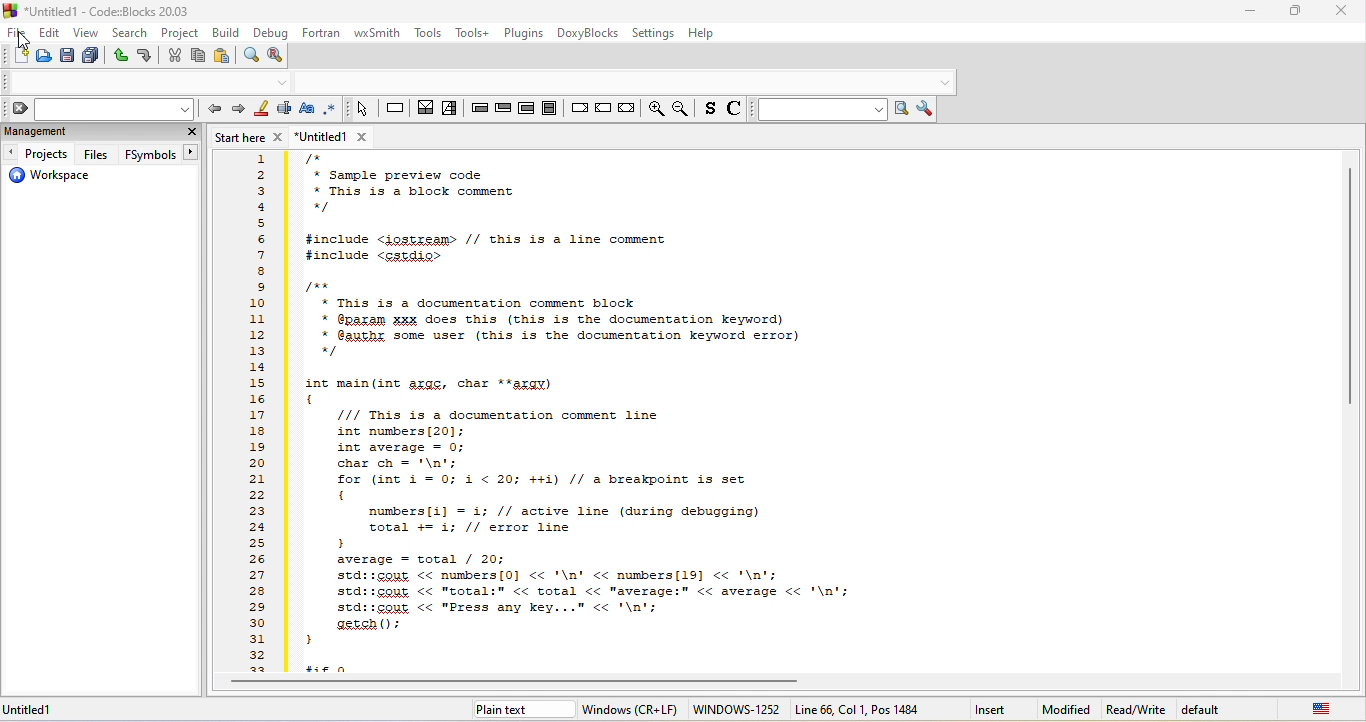 The image size is (1366, 722). What do you see at coordinates (146, 58) in the screenshot?
I see `redo` at bounding box center [146, 58].